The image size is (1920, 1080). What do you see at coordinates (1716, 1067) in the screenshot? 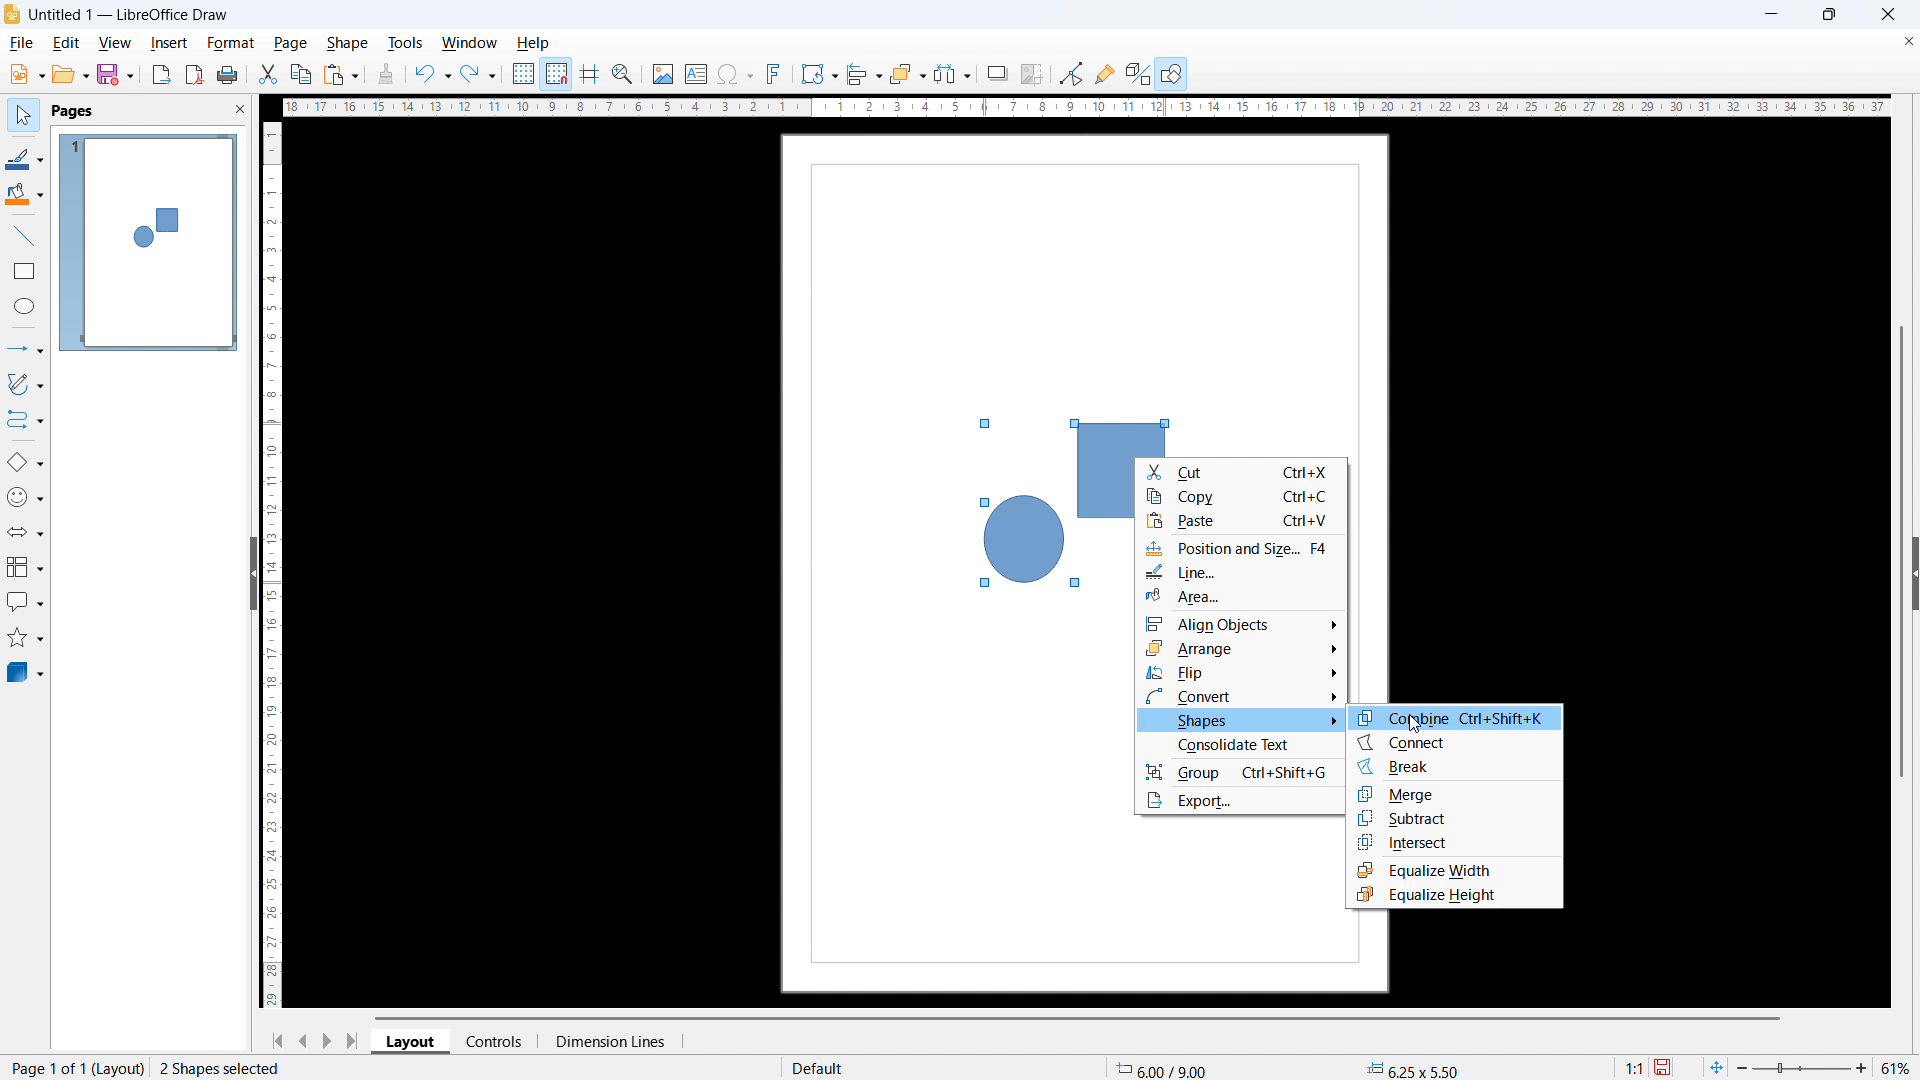
I see `fit to page` at bounding box center [1716, 1067].